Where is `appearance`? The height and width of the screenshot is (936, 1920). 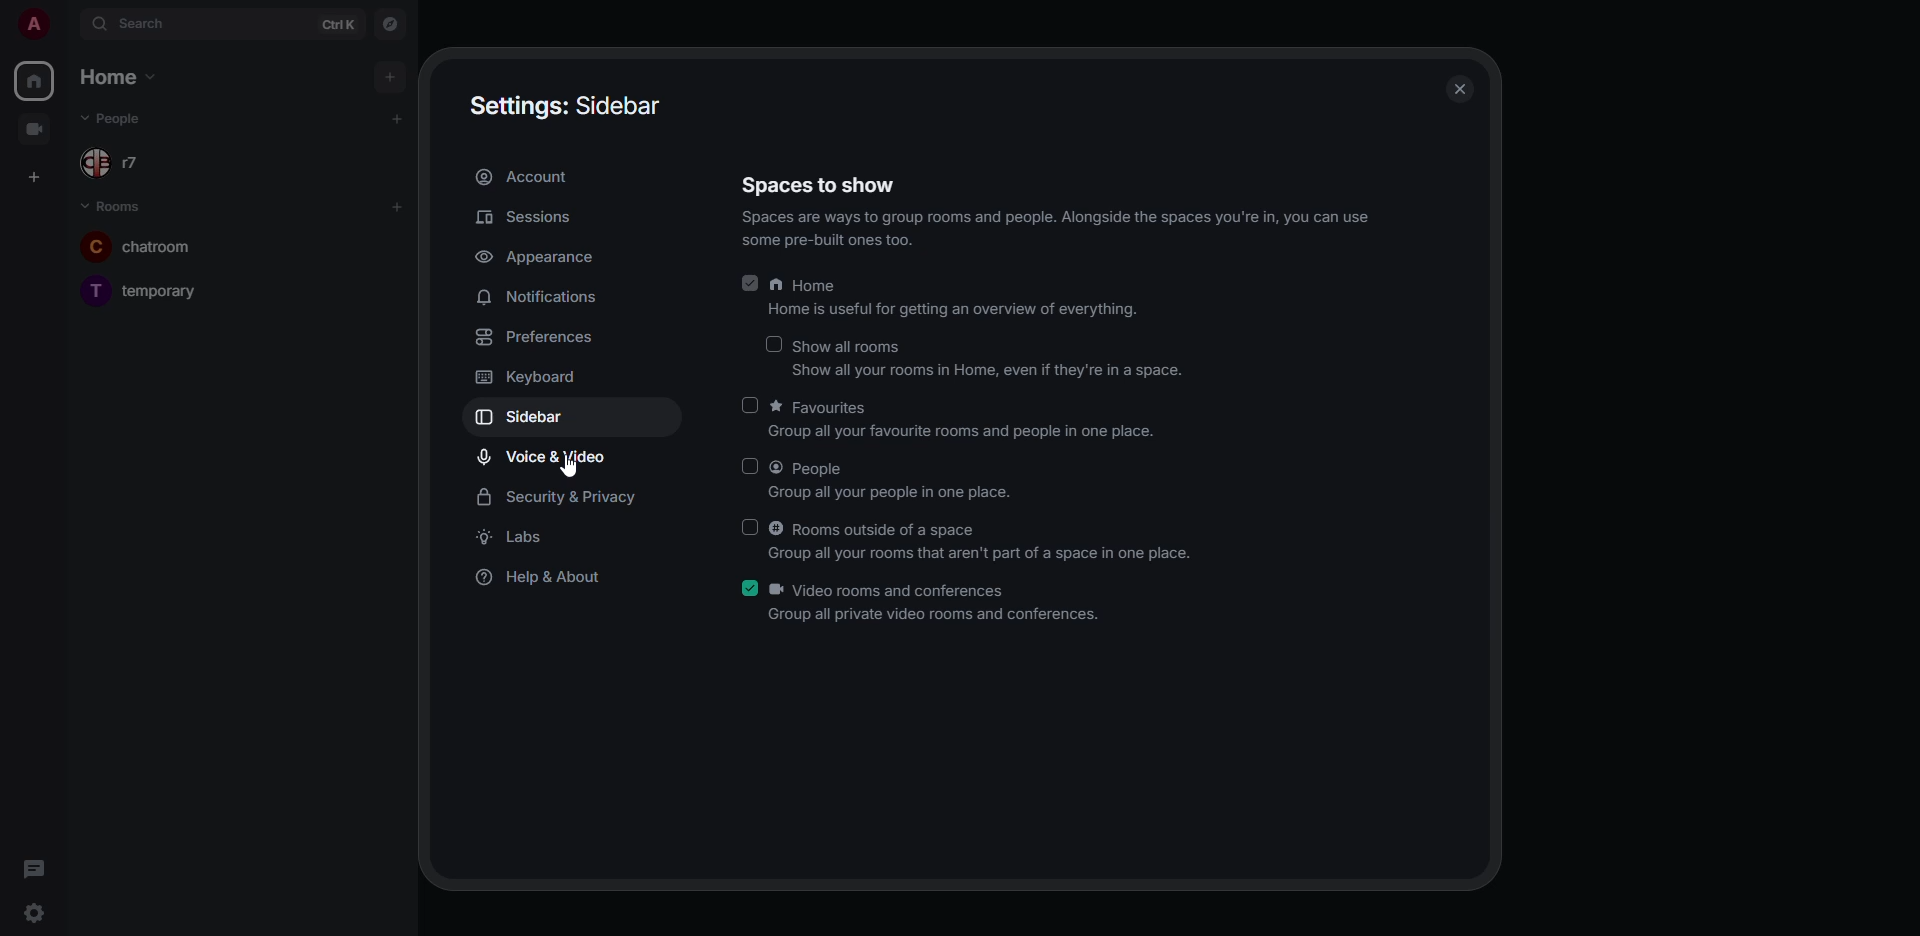
appearance is located at coordinates (538, 260).